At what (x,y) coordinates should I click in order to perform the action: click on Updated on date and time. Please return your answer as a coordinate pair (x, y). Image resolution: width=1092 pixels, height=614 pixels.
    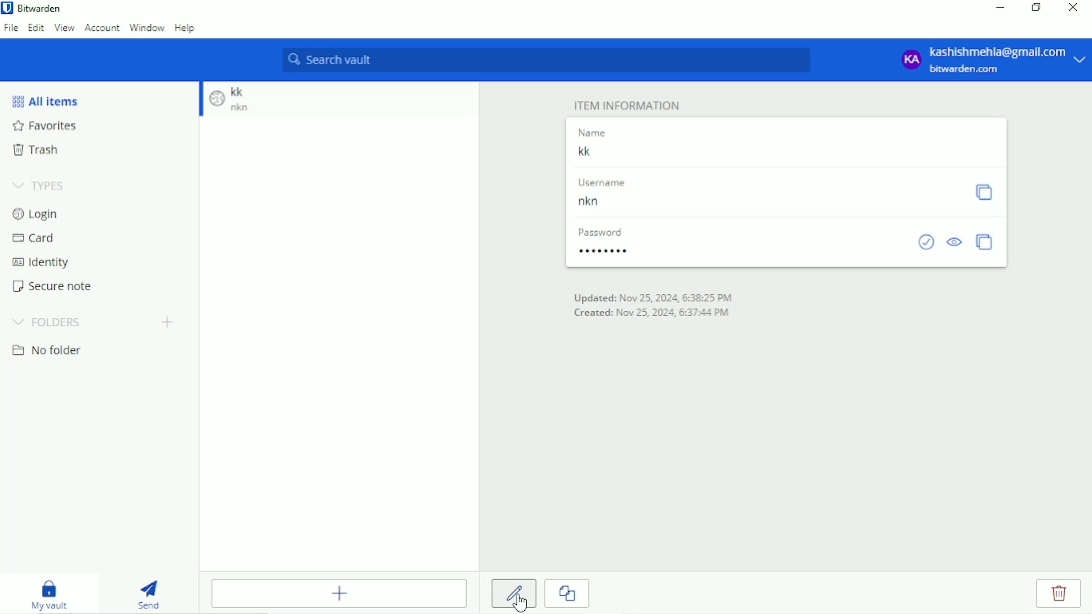
    Looking at the image, I should click on (652, 296).